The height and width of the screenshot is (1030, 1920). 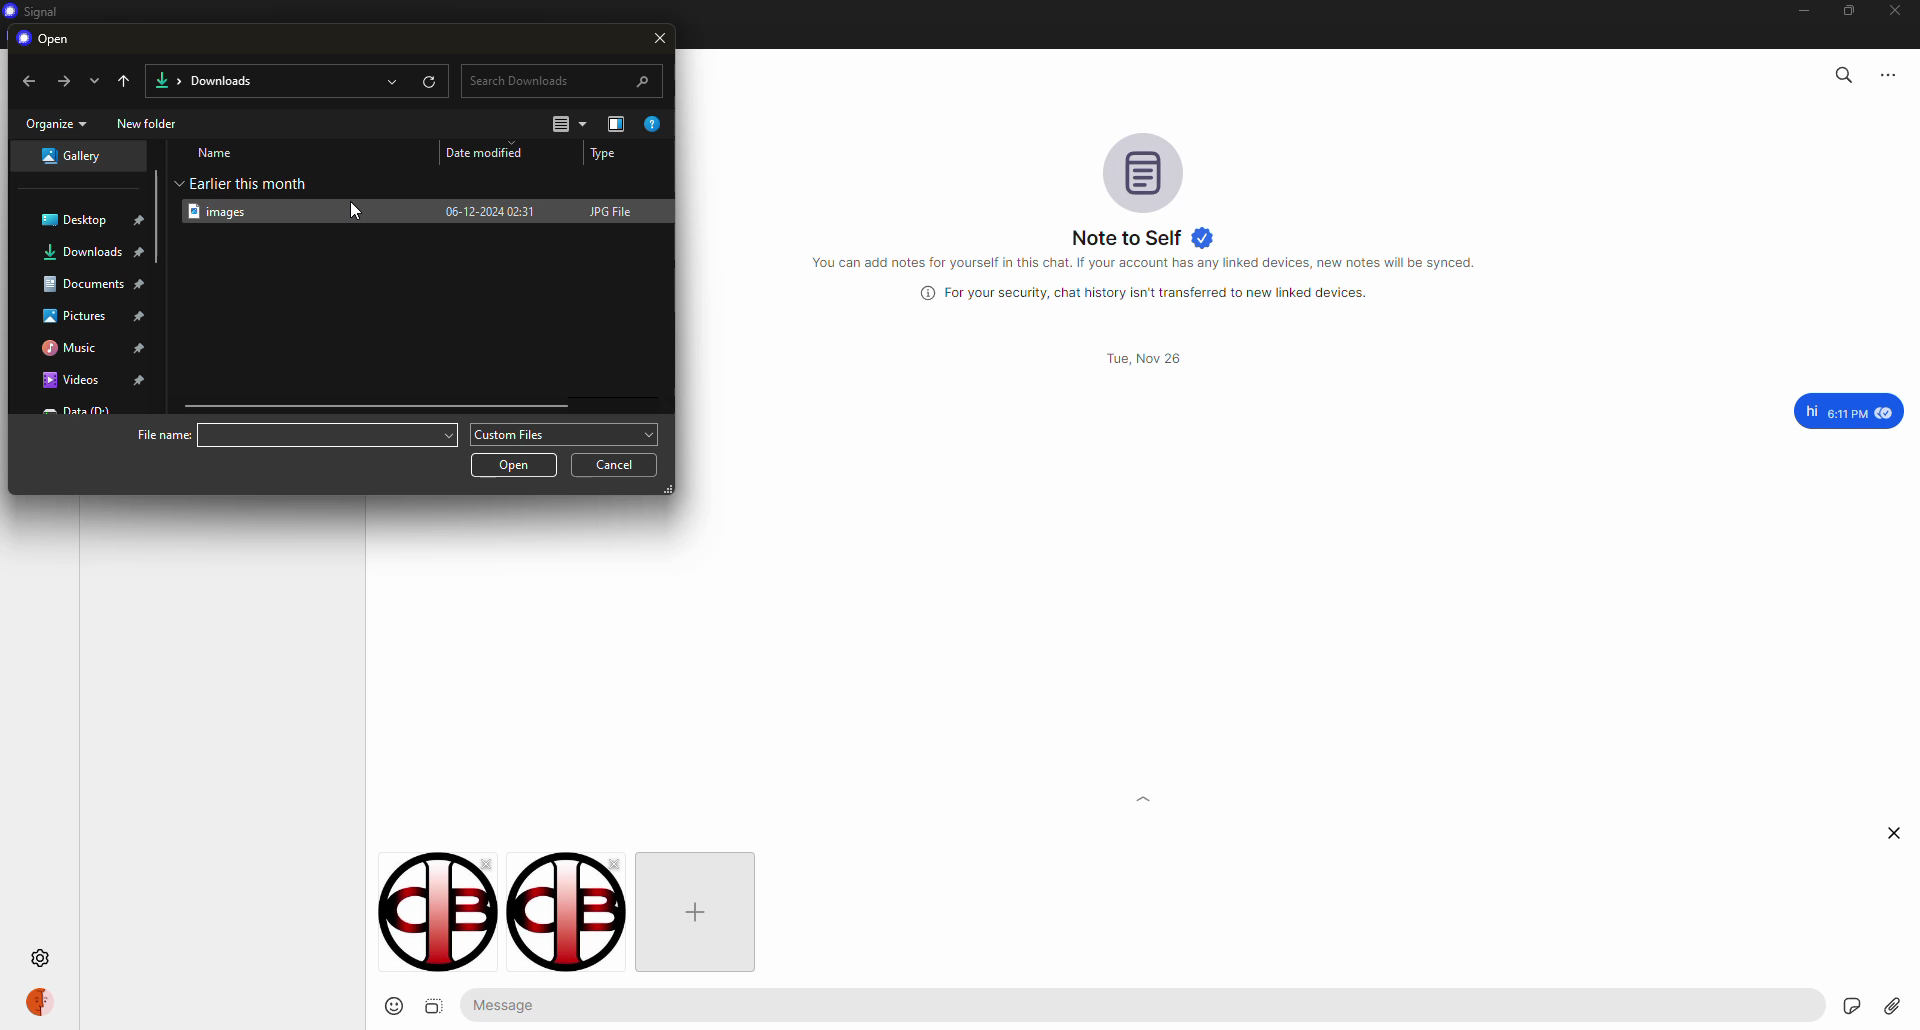 What do you see at coordinates (1850, 1004) in the screenshot?
I see `stickers` at bounding box center [1850, 1004].